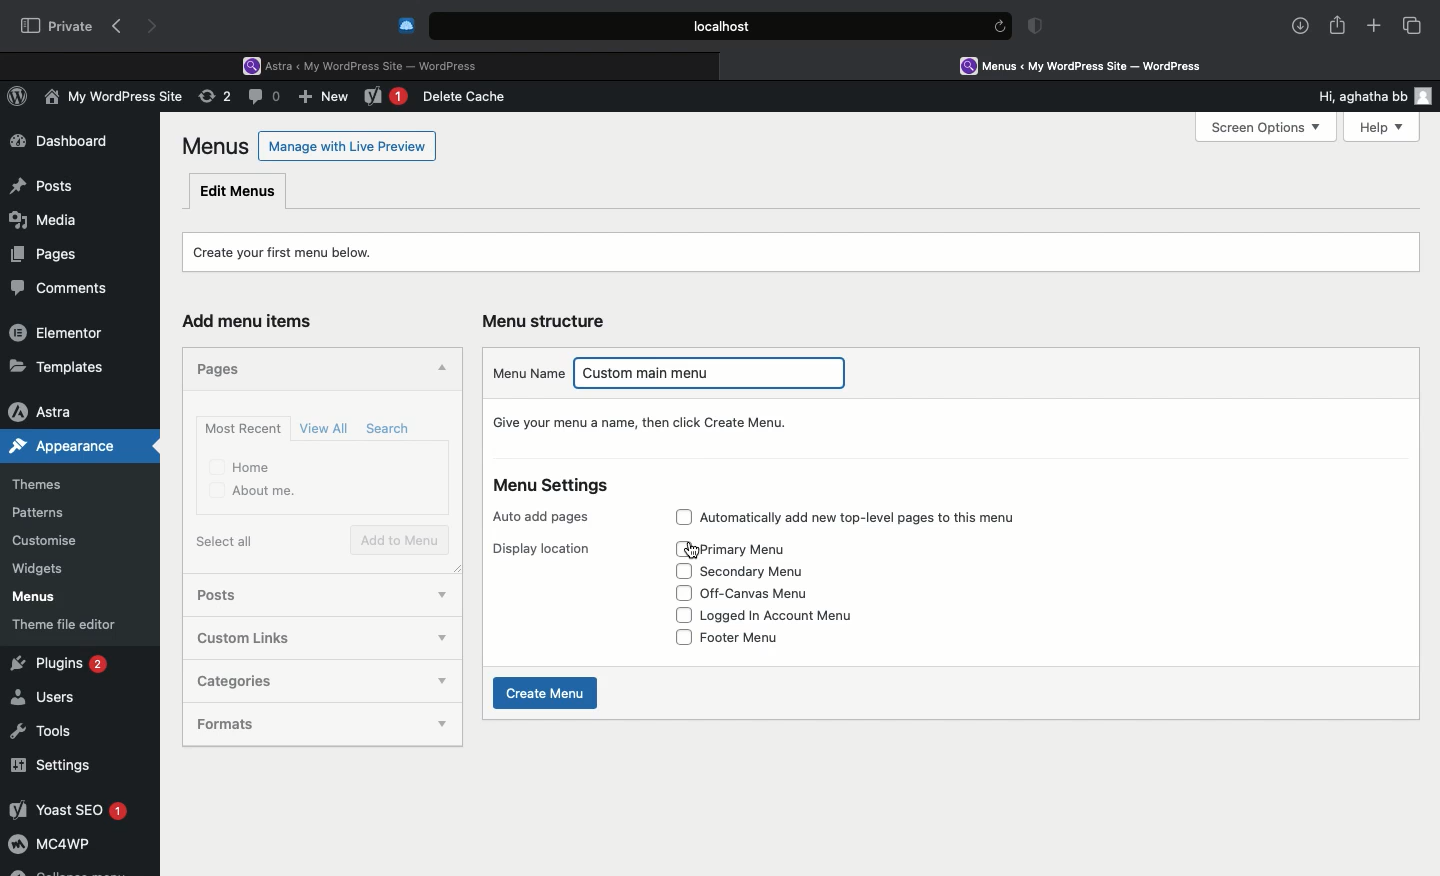  I want to click on Most recent, so click(240, 428).